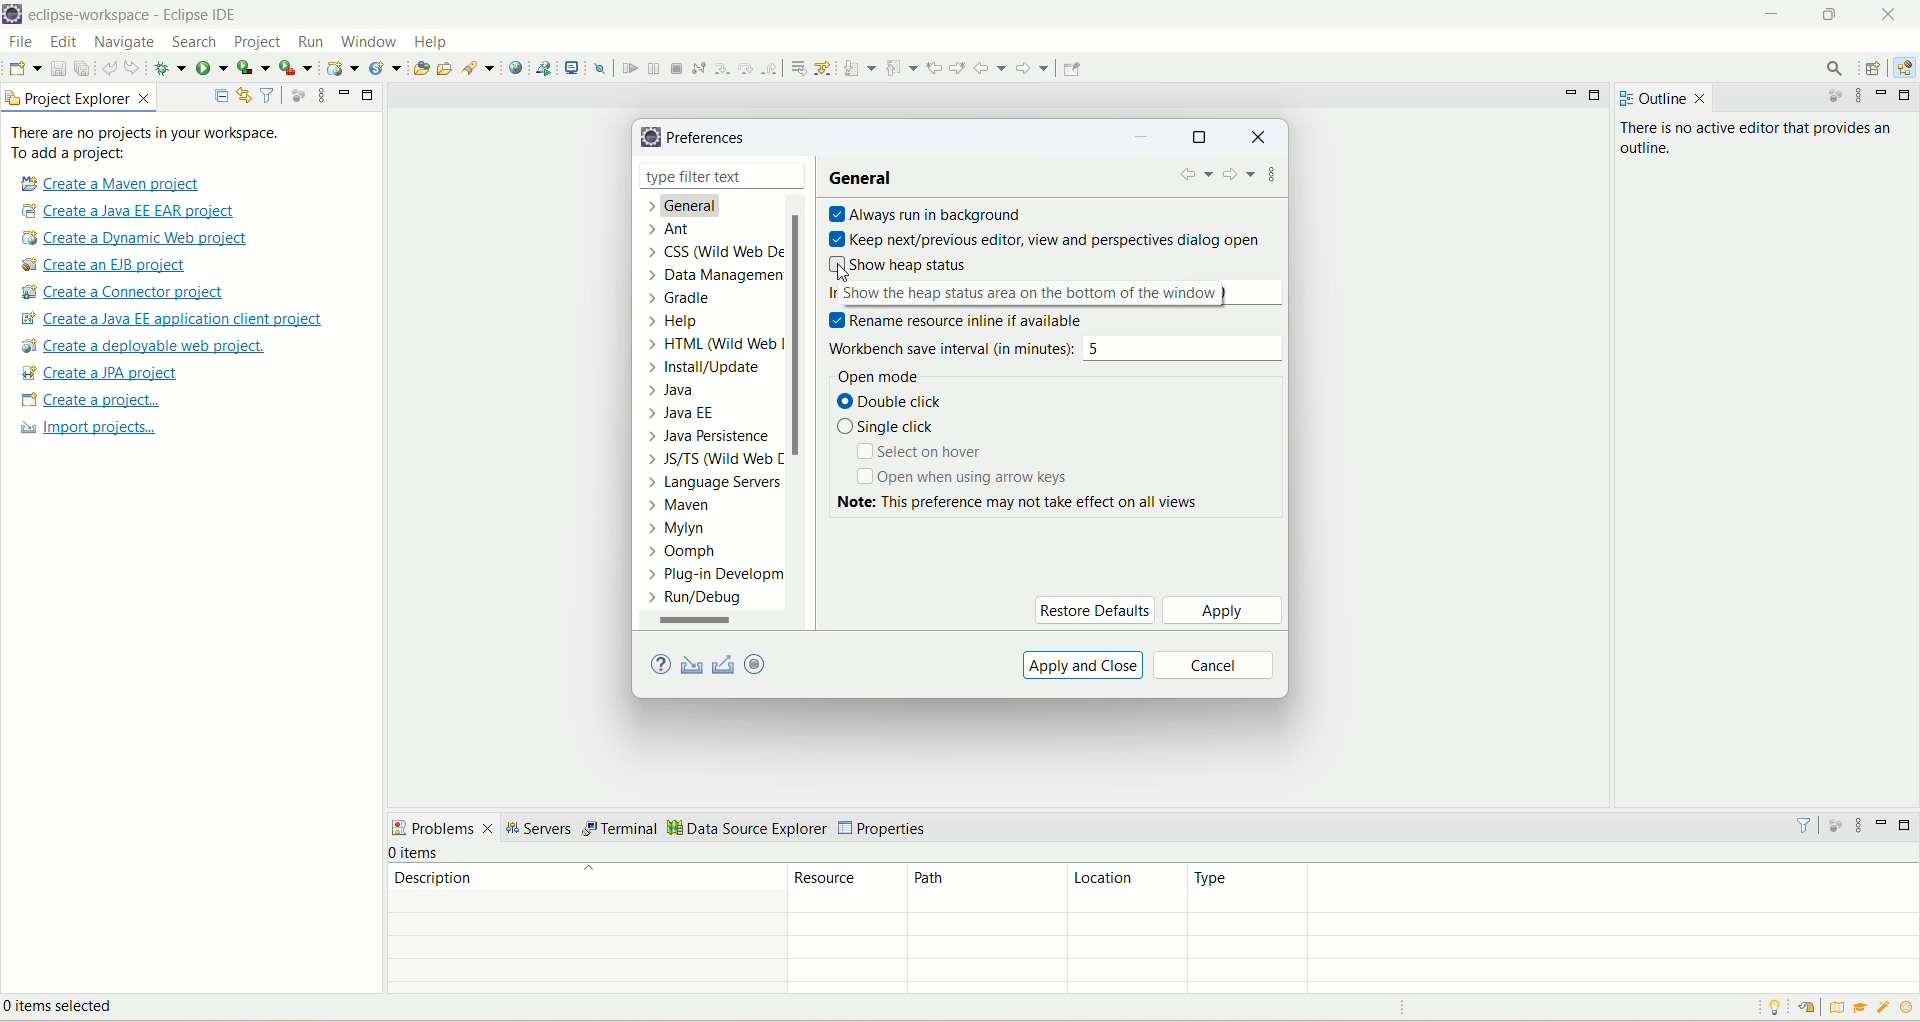 This screenshot has height=1022, width=1920. Describe the element at coordinates (245, 95) in the screenshot. I see `link with editor` at that location.